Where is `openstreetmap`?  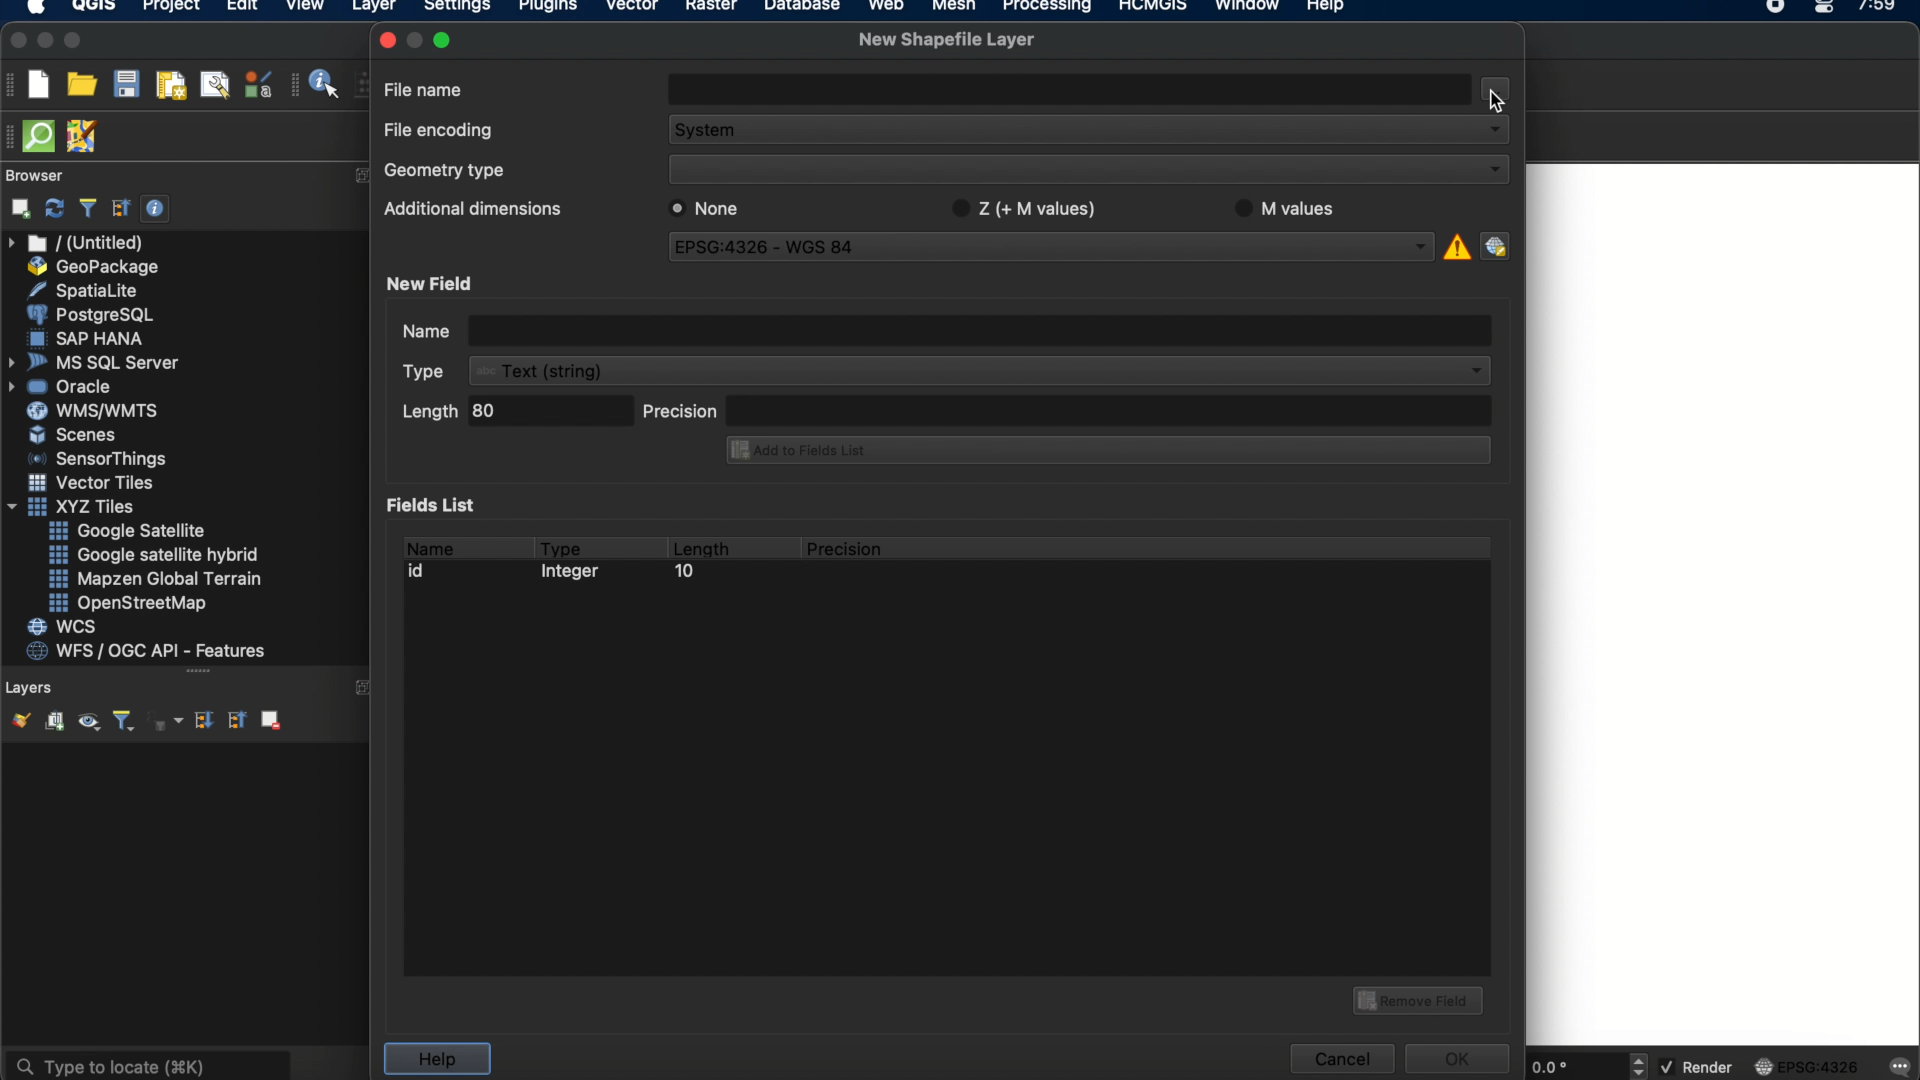
openstreetmap is located at coordinates (128, 604).